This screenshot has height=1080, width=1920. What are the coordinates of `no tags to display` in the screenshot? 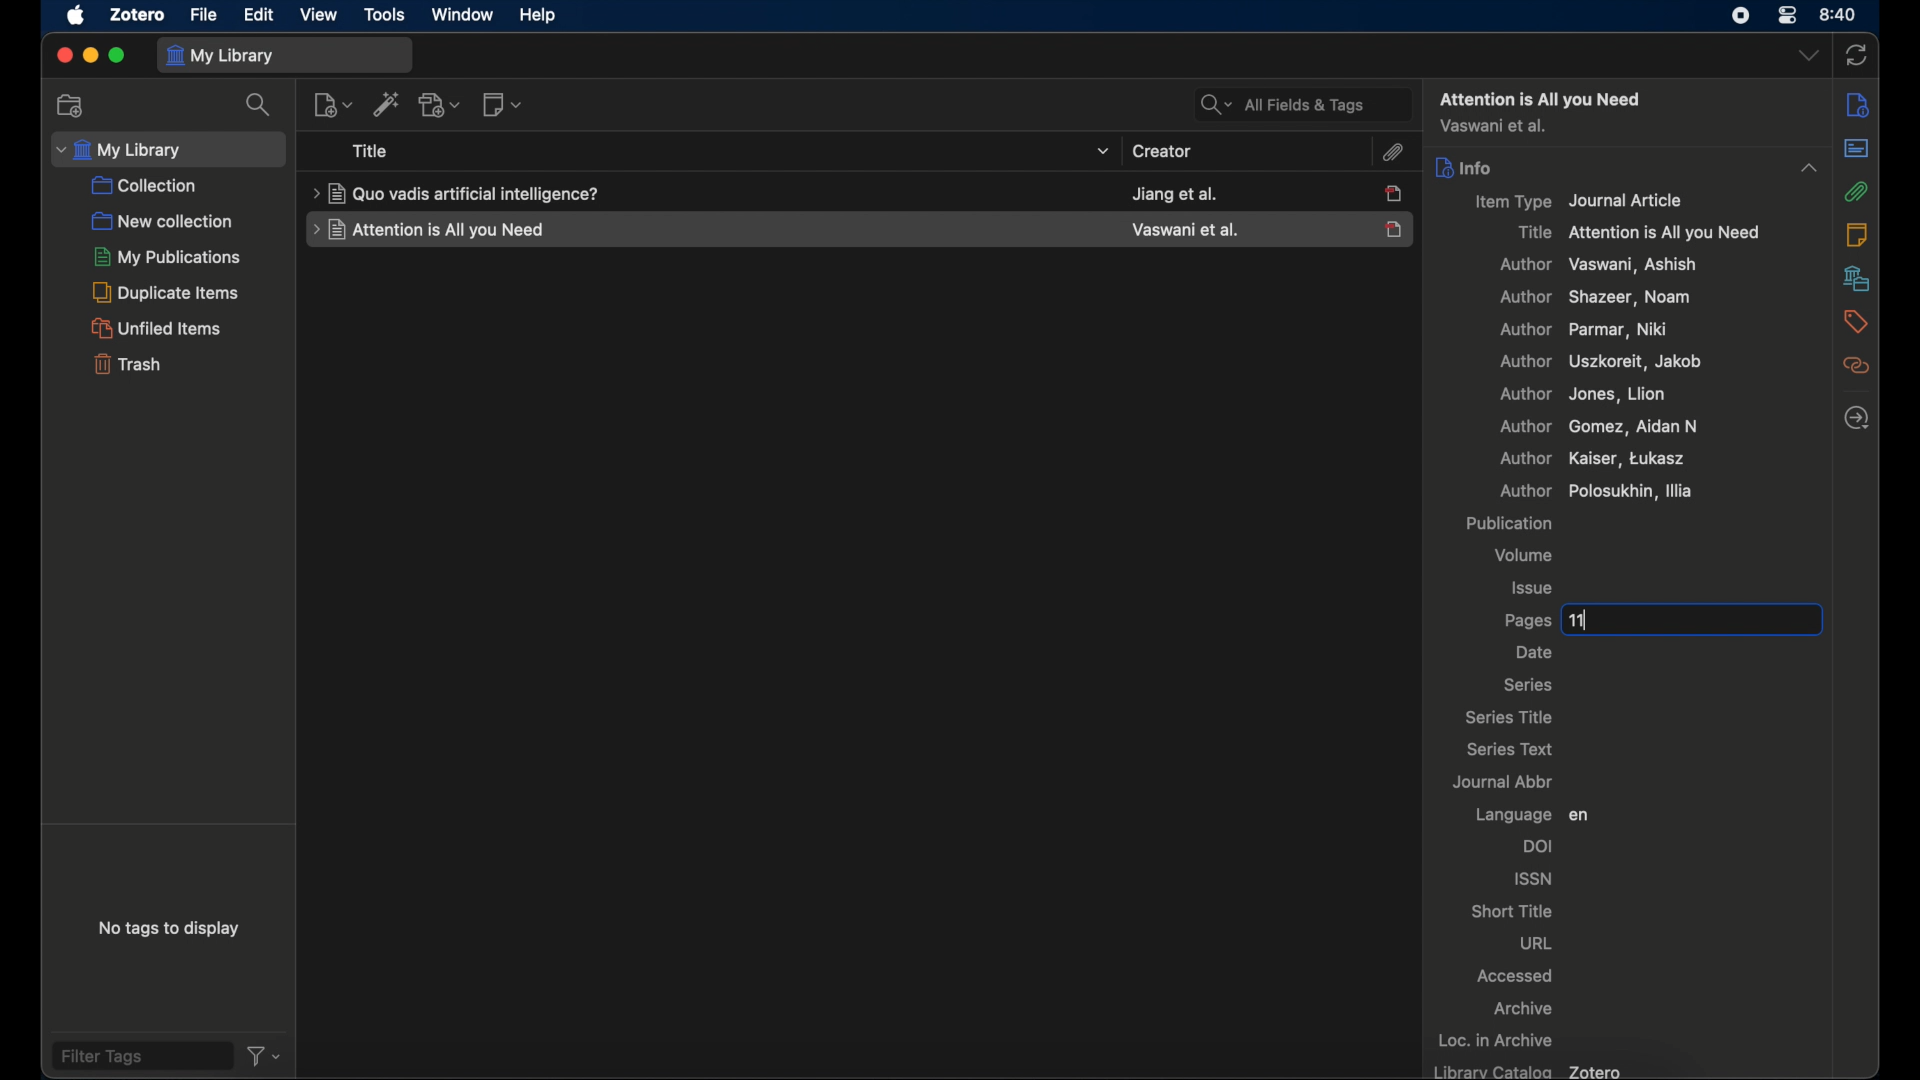 It's located at (171, 928).